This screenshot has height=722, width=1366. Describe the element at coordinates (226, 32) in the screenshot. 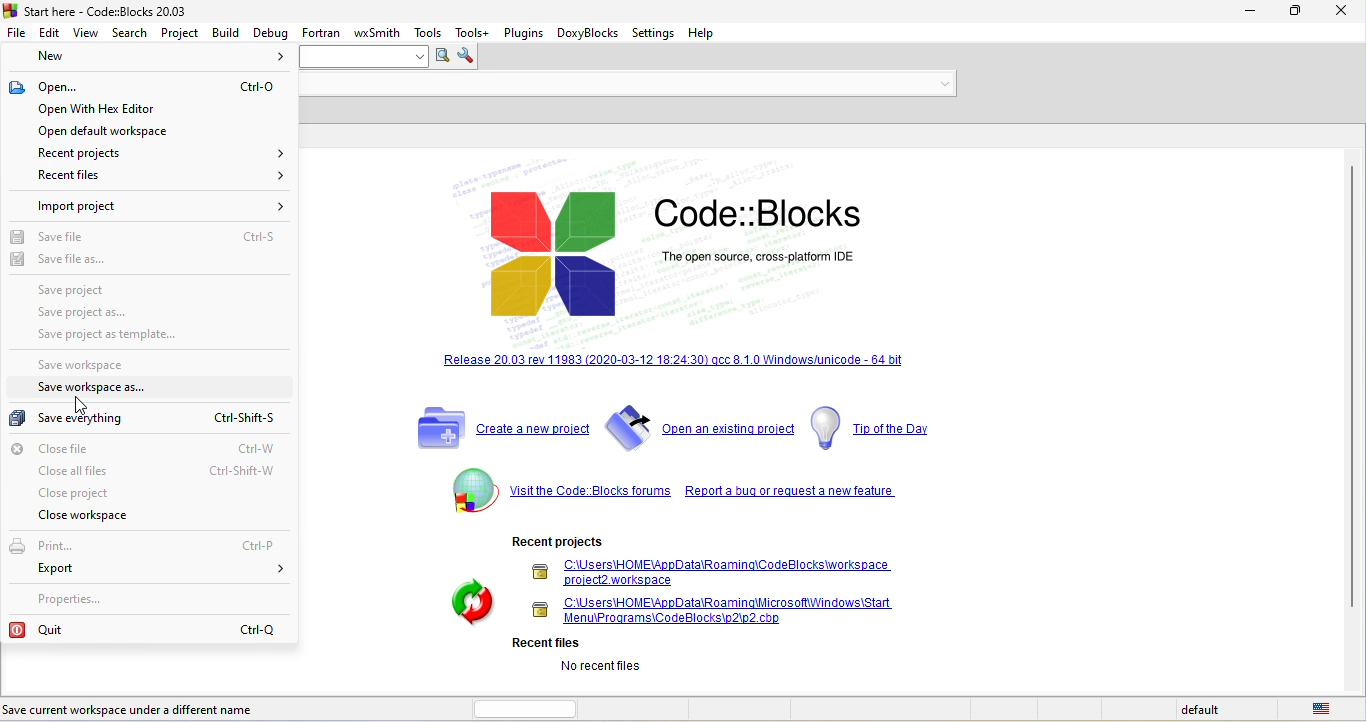

I see `build` at that location.